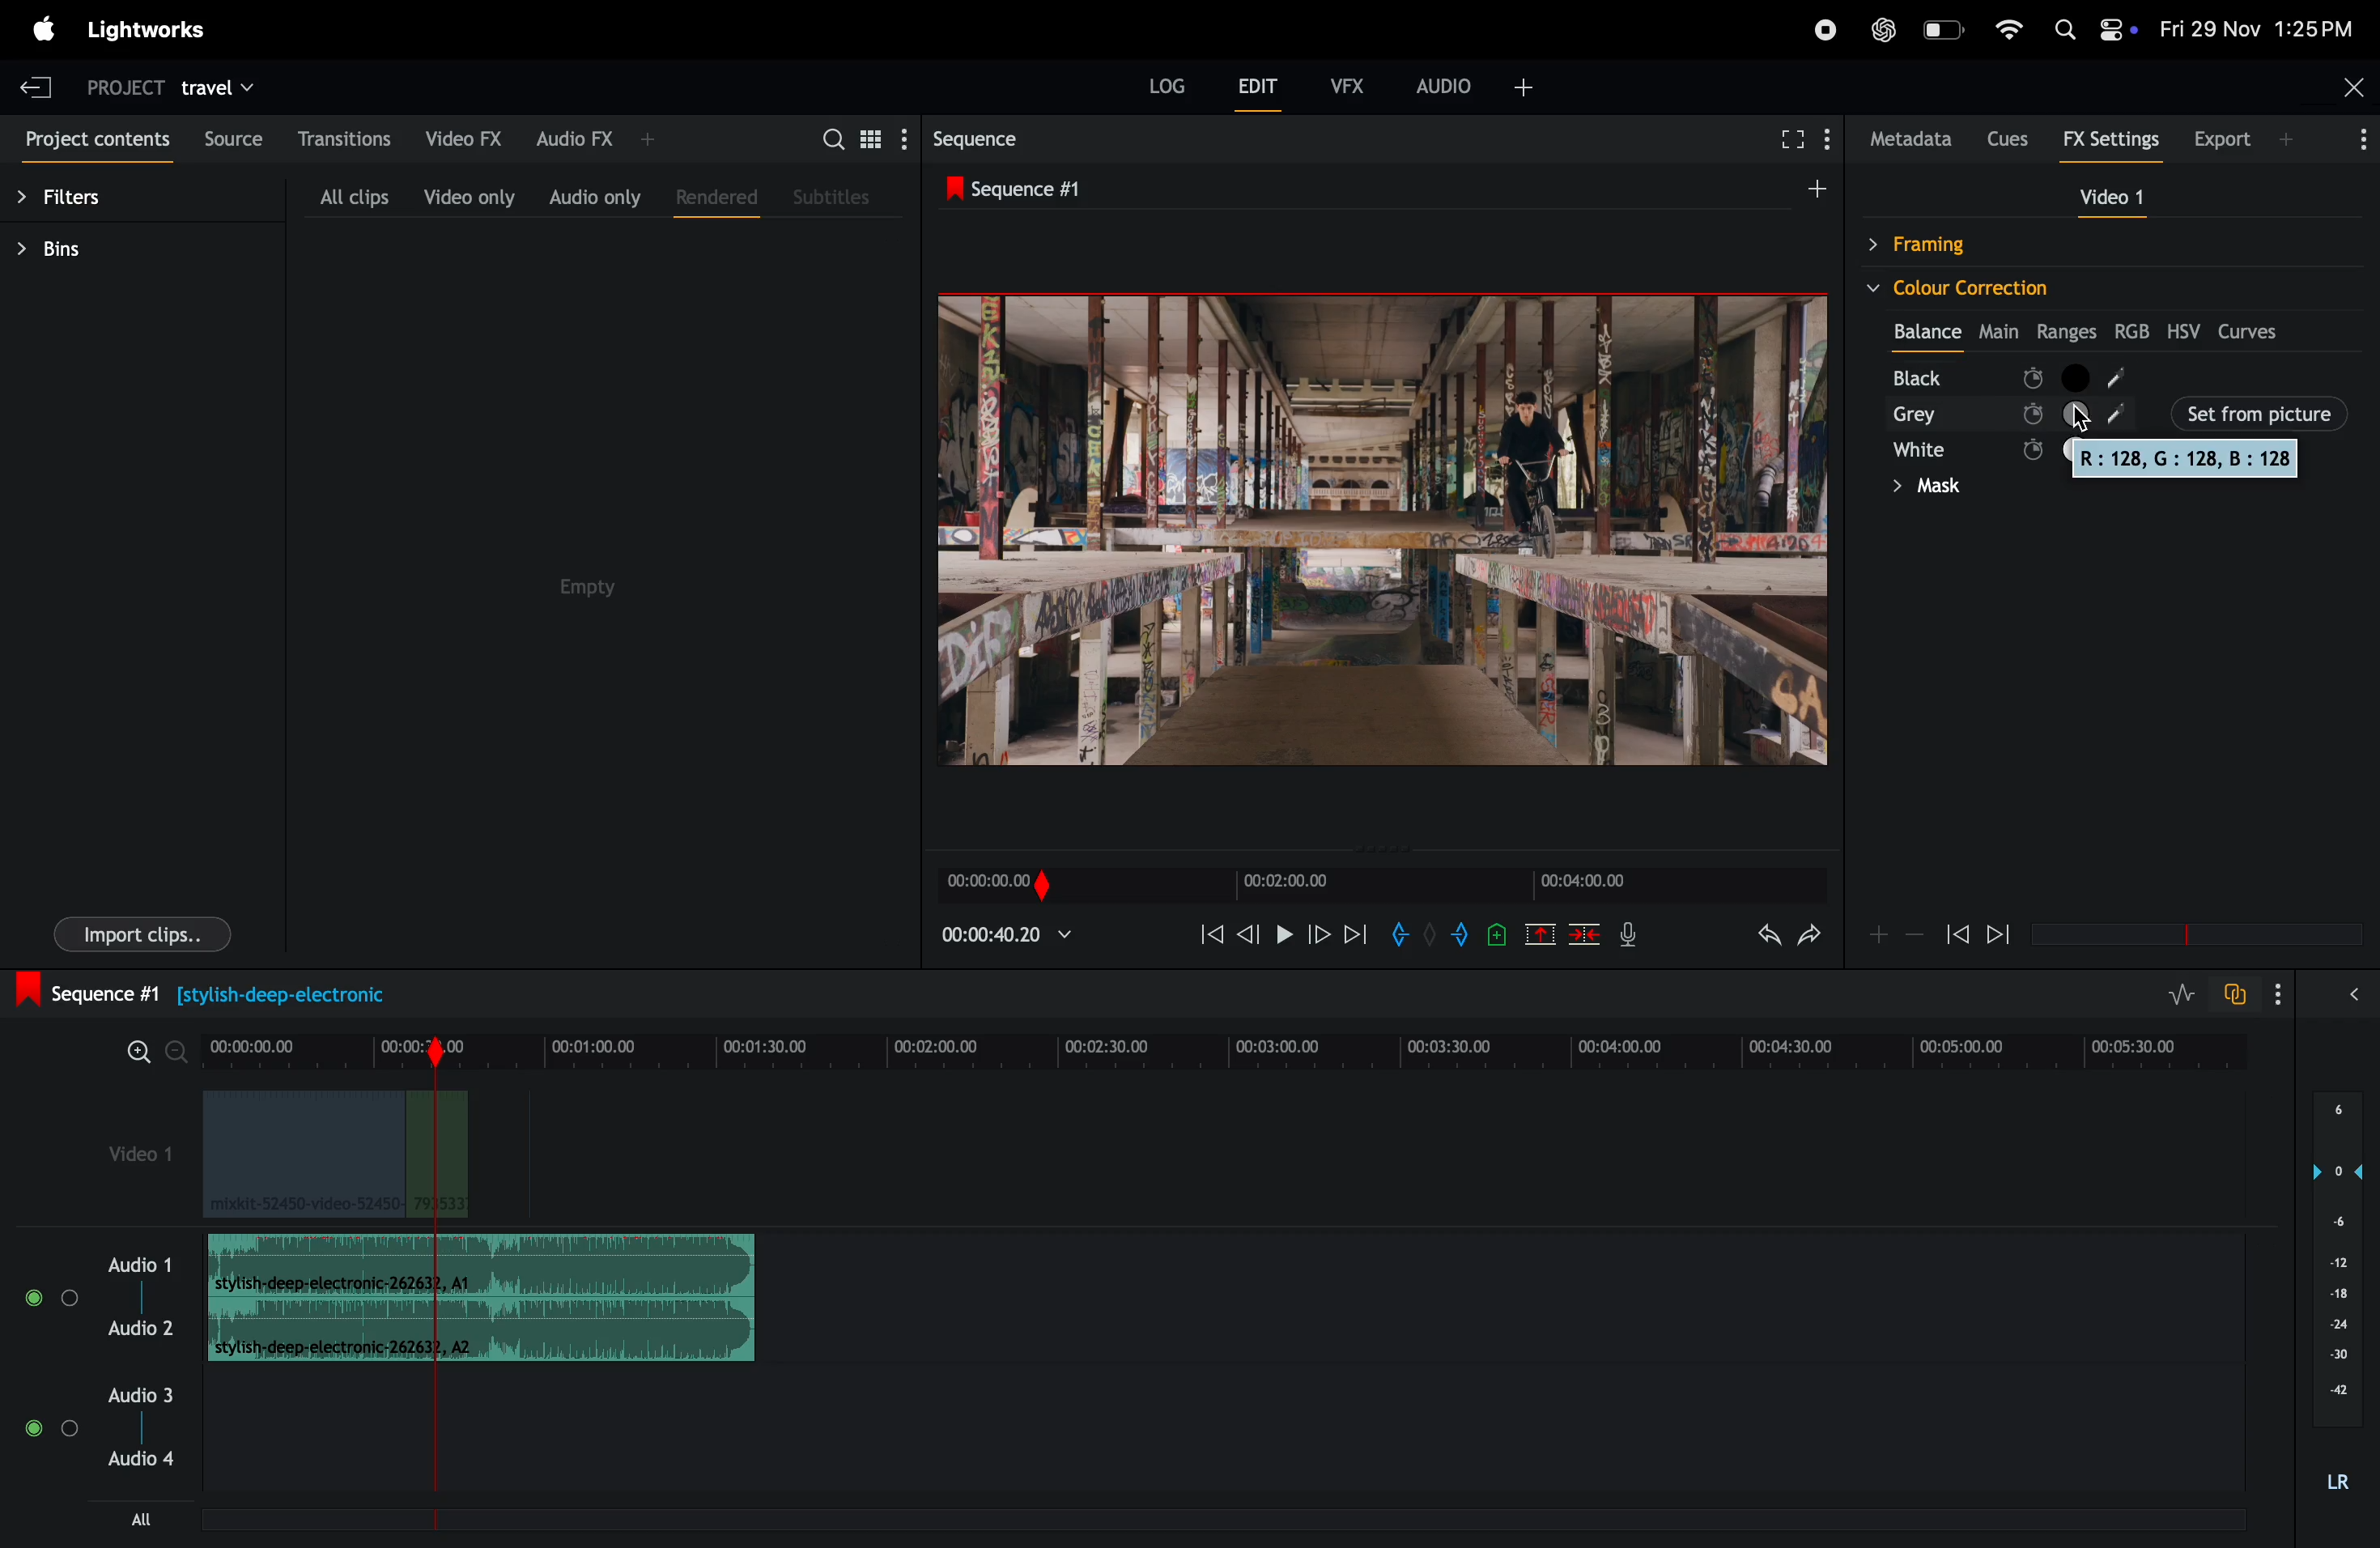  What do you see at coordinates (1008, 136) in the screenshot?
I see `sequence` at bounding box center [1008, 136].